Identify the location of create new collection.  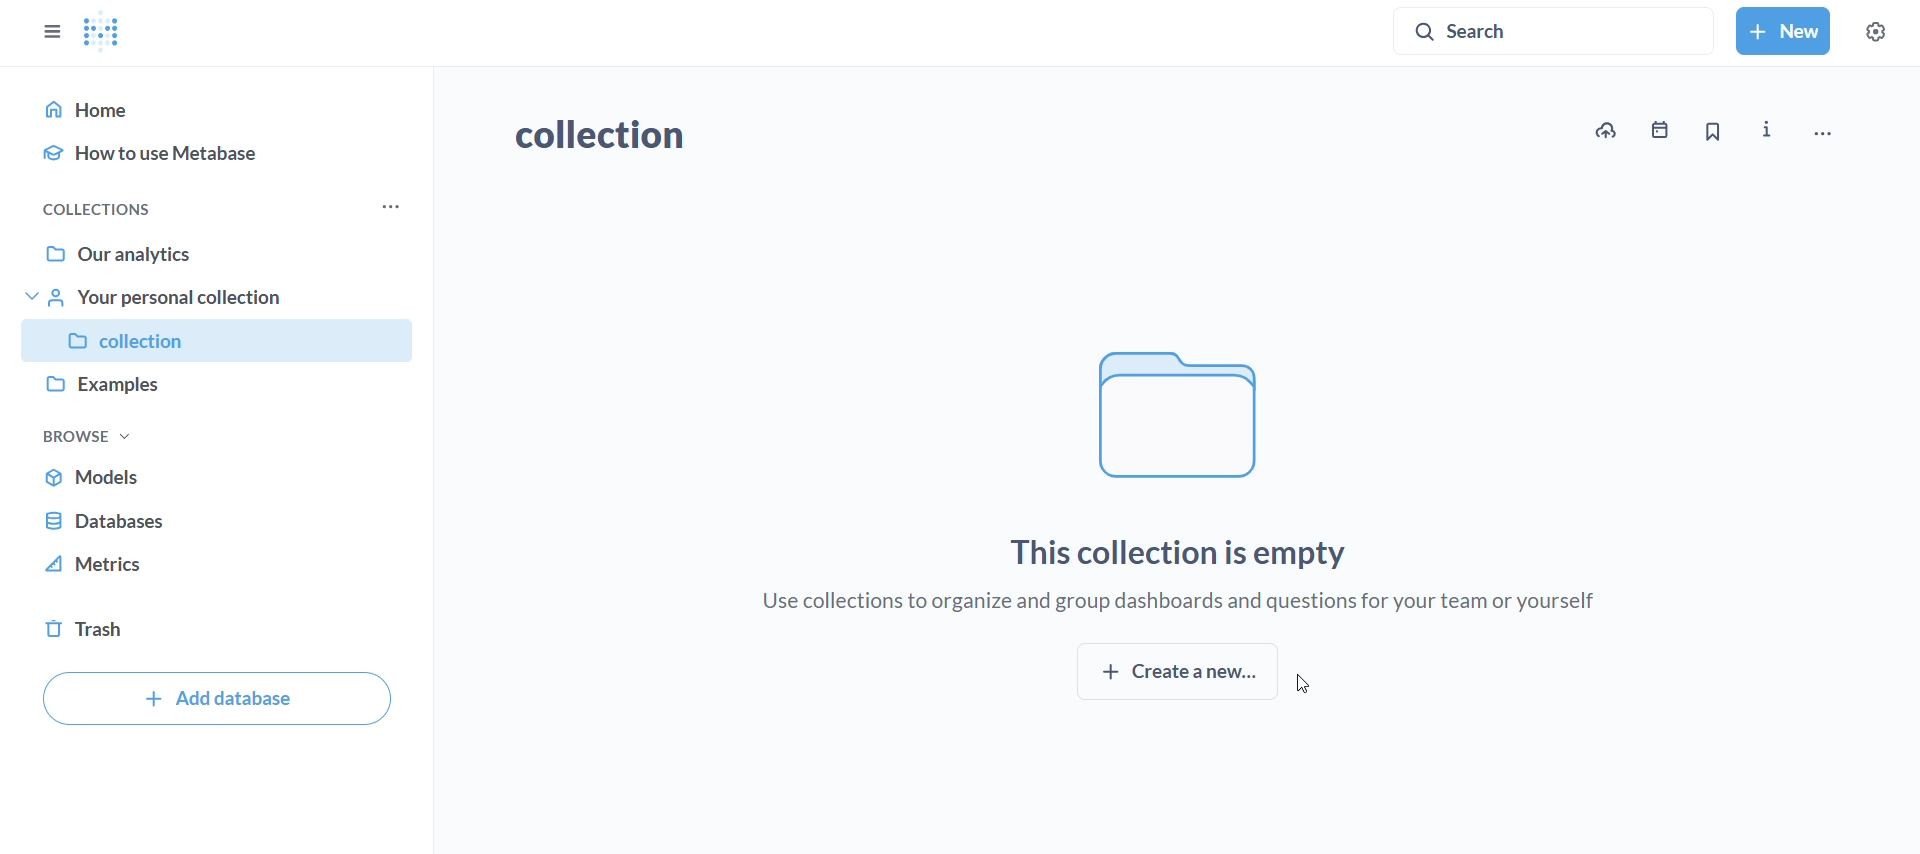
(1176, 672).